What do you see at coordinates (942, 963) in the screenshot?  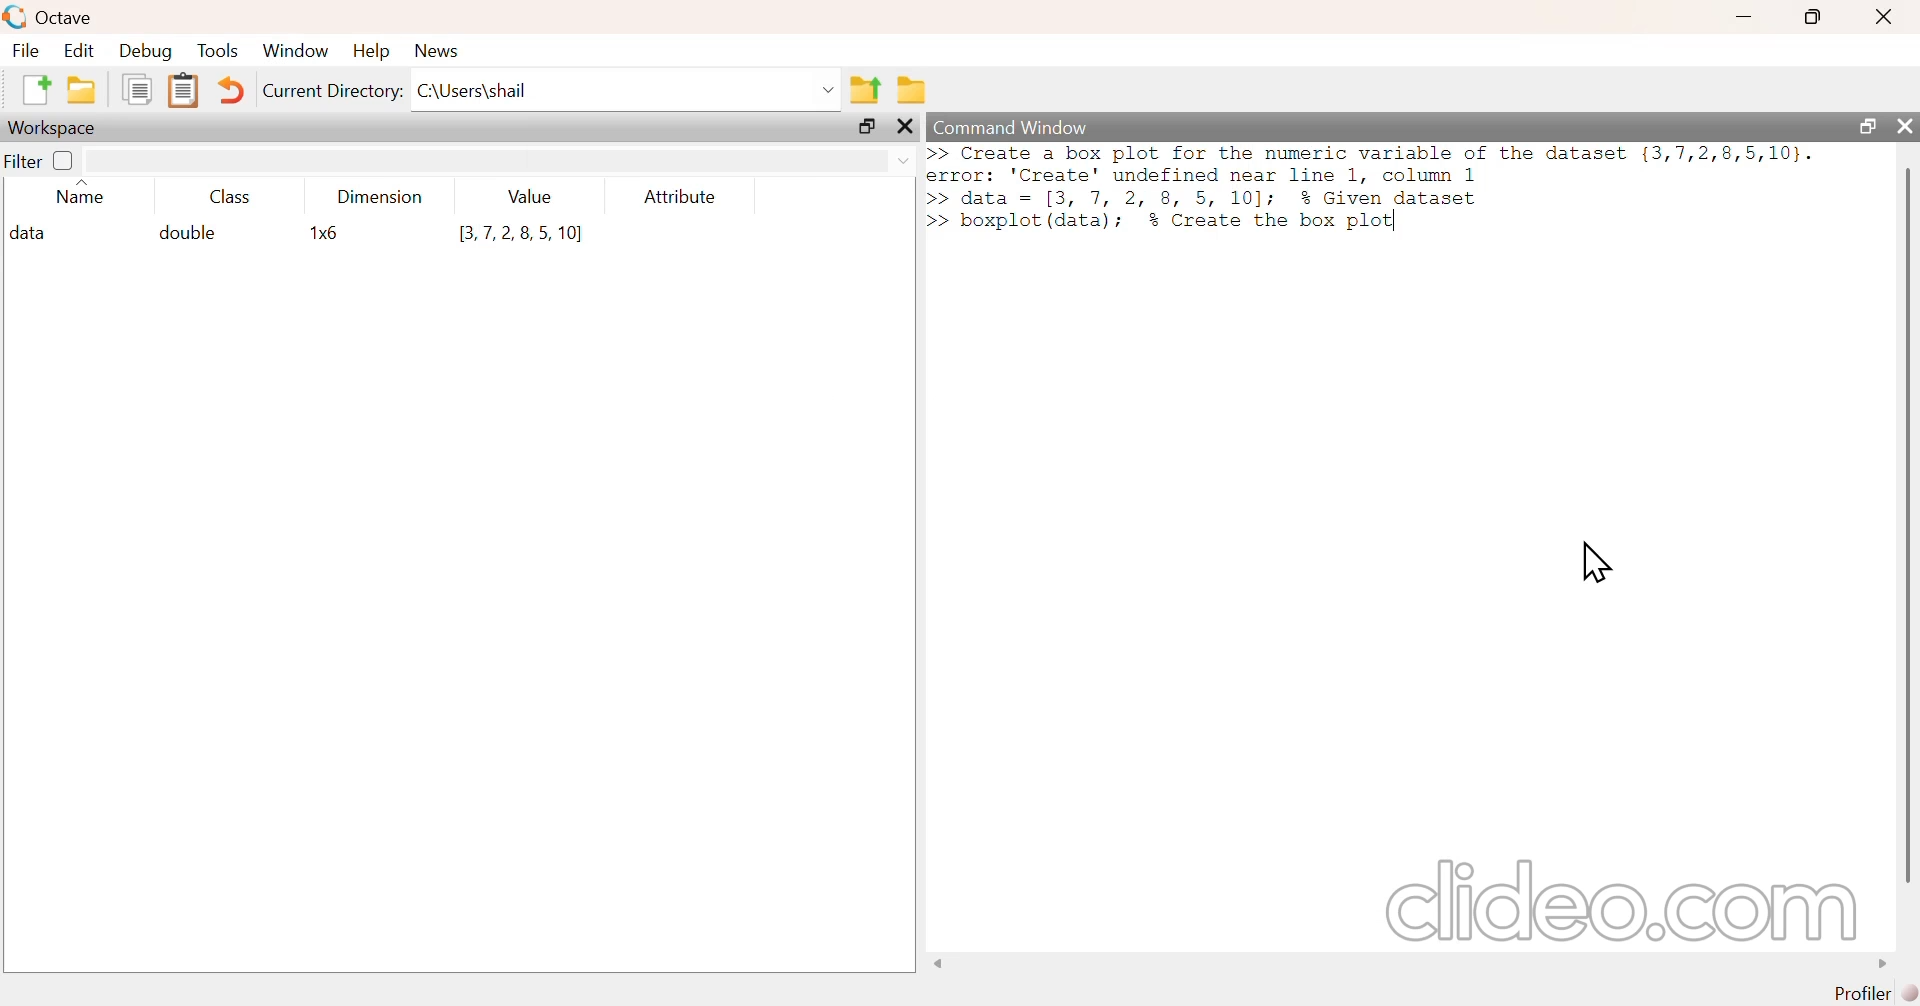 I see `move left` at bounding box center [942, 963].